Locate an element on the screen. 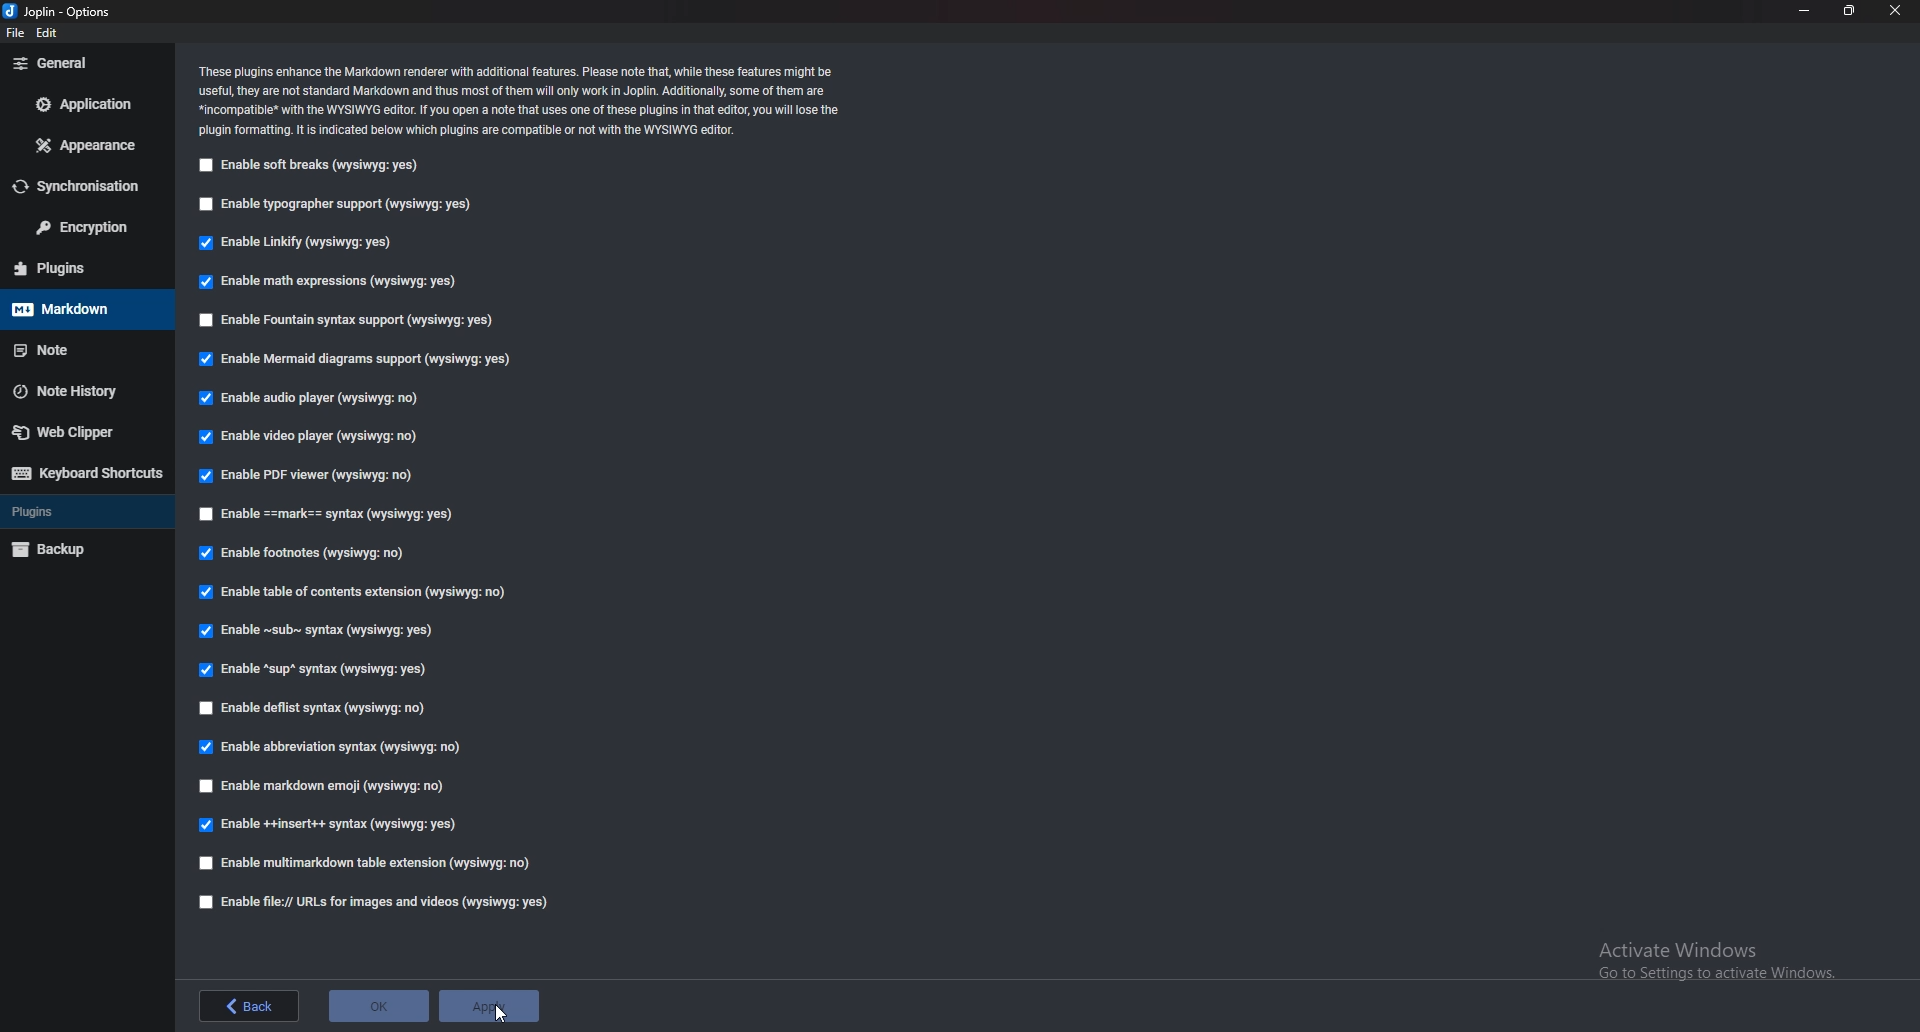 Image resolution: width=1920 pixels, height=1032 pixels. Pointer is located at coordinates (499, 1015).